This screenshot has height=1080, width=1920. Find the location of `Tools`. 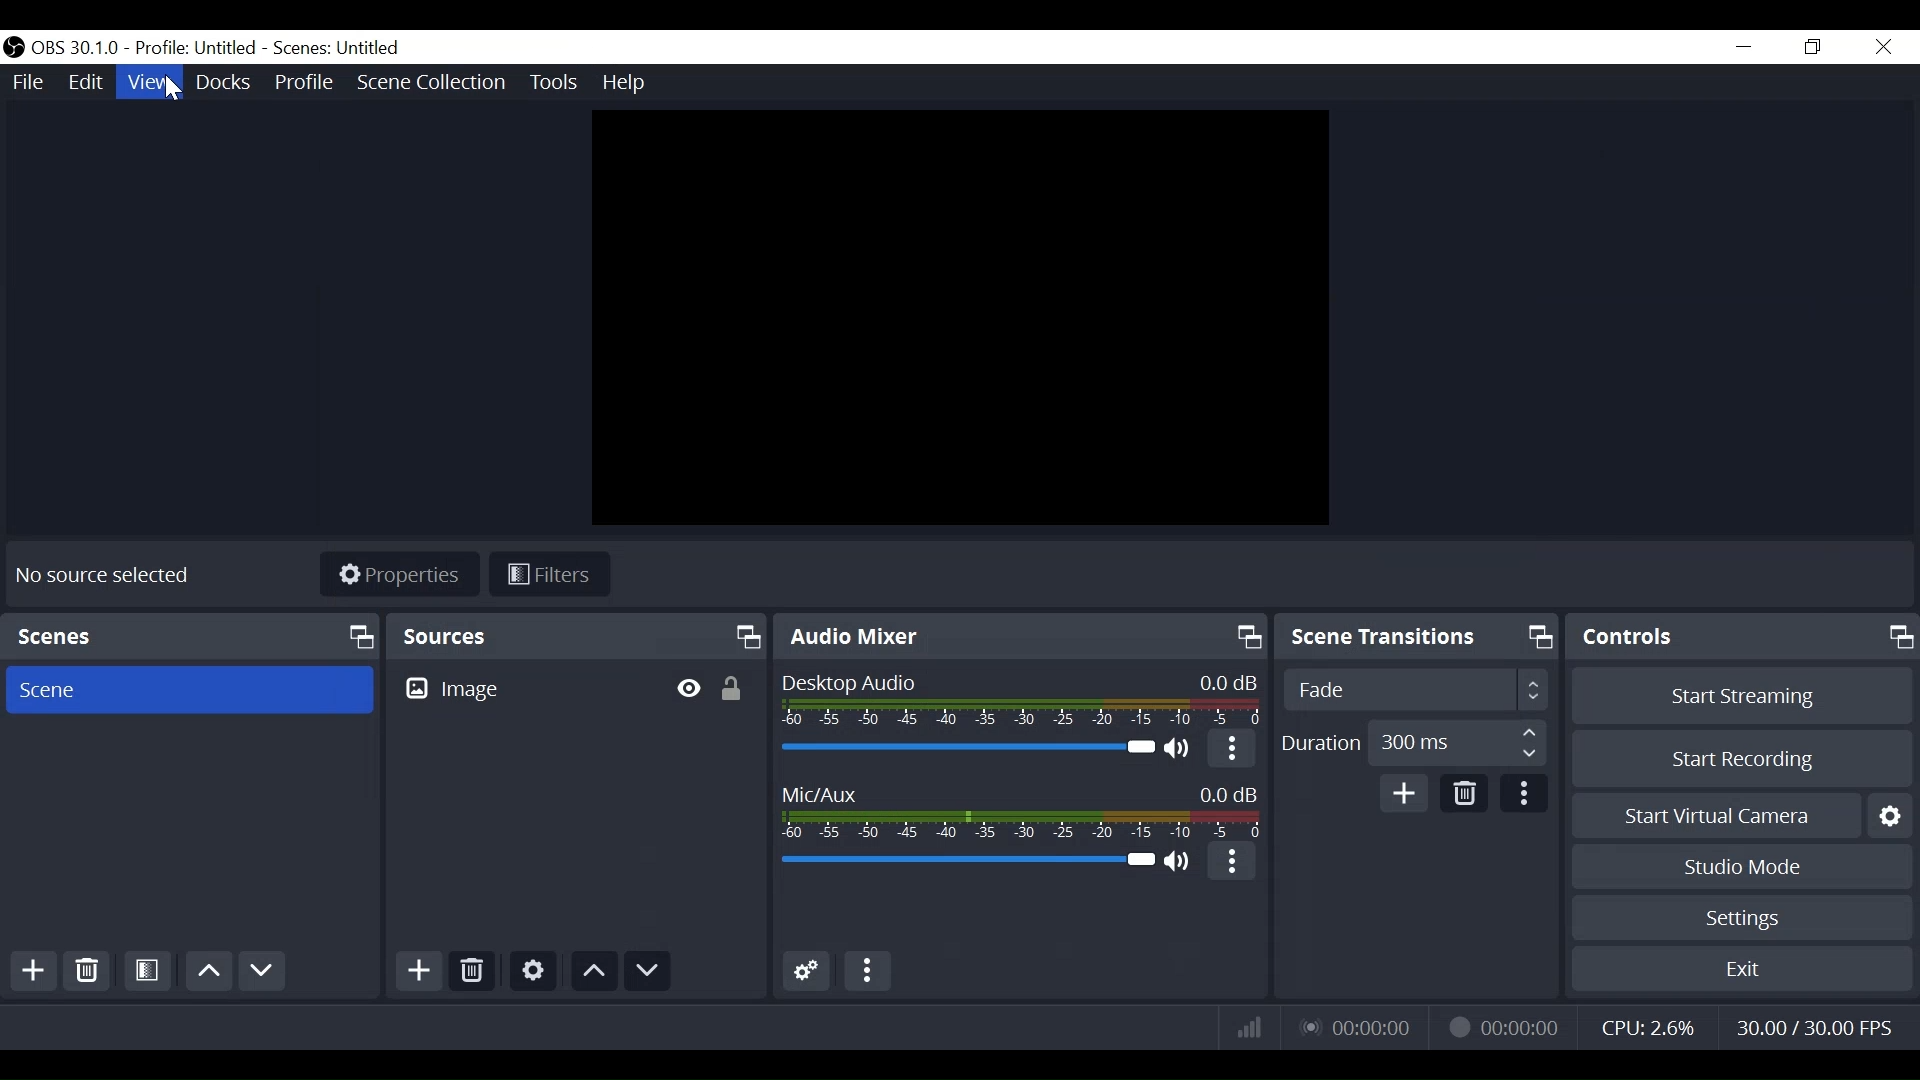

Tools is located at coordinates (551, 80).